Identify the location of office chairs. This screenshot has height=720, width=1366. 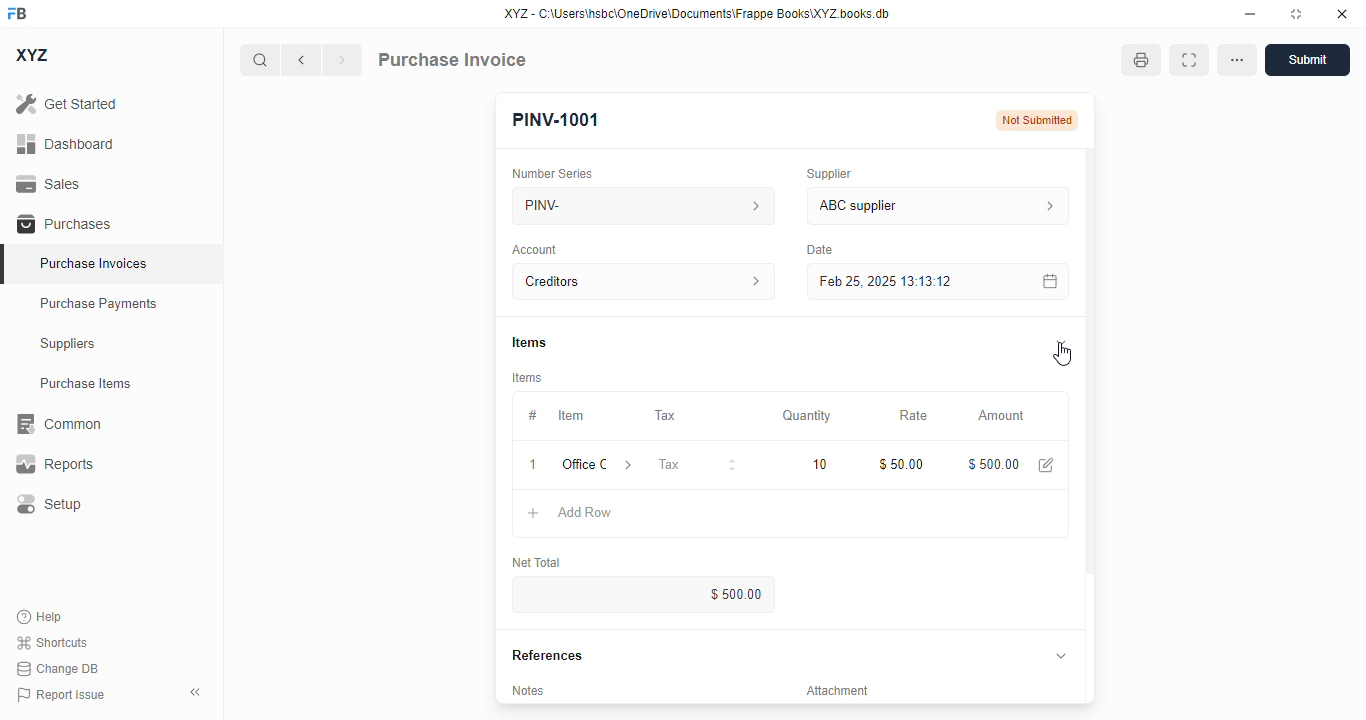
(583, 464).